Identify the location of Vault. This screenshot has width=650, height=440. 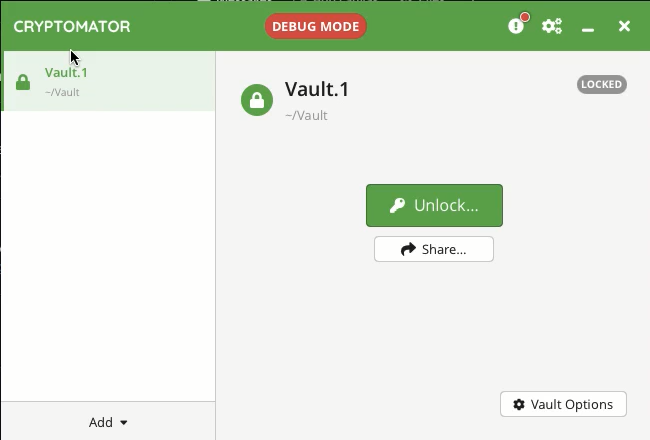
(101, 81).